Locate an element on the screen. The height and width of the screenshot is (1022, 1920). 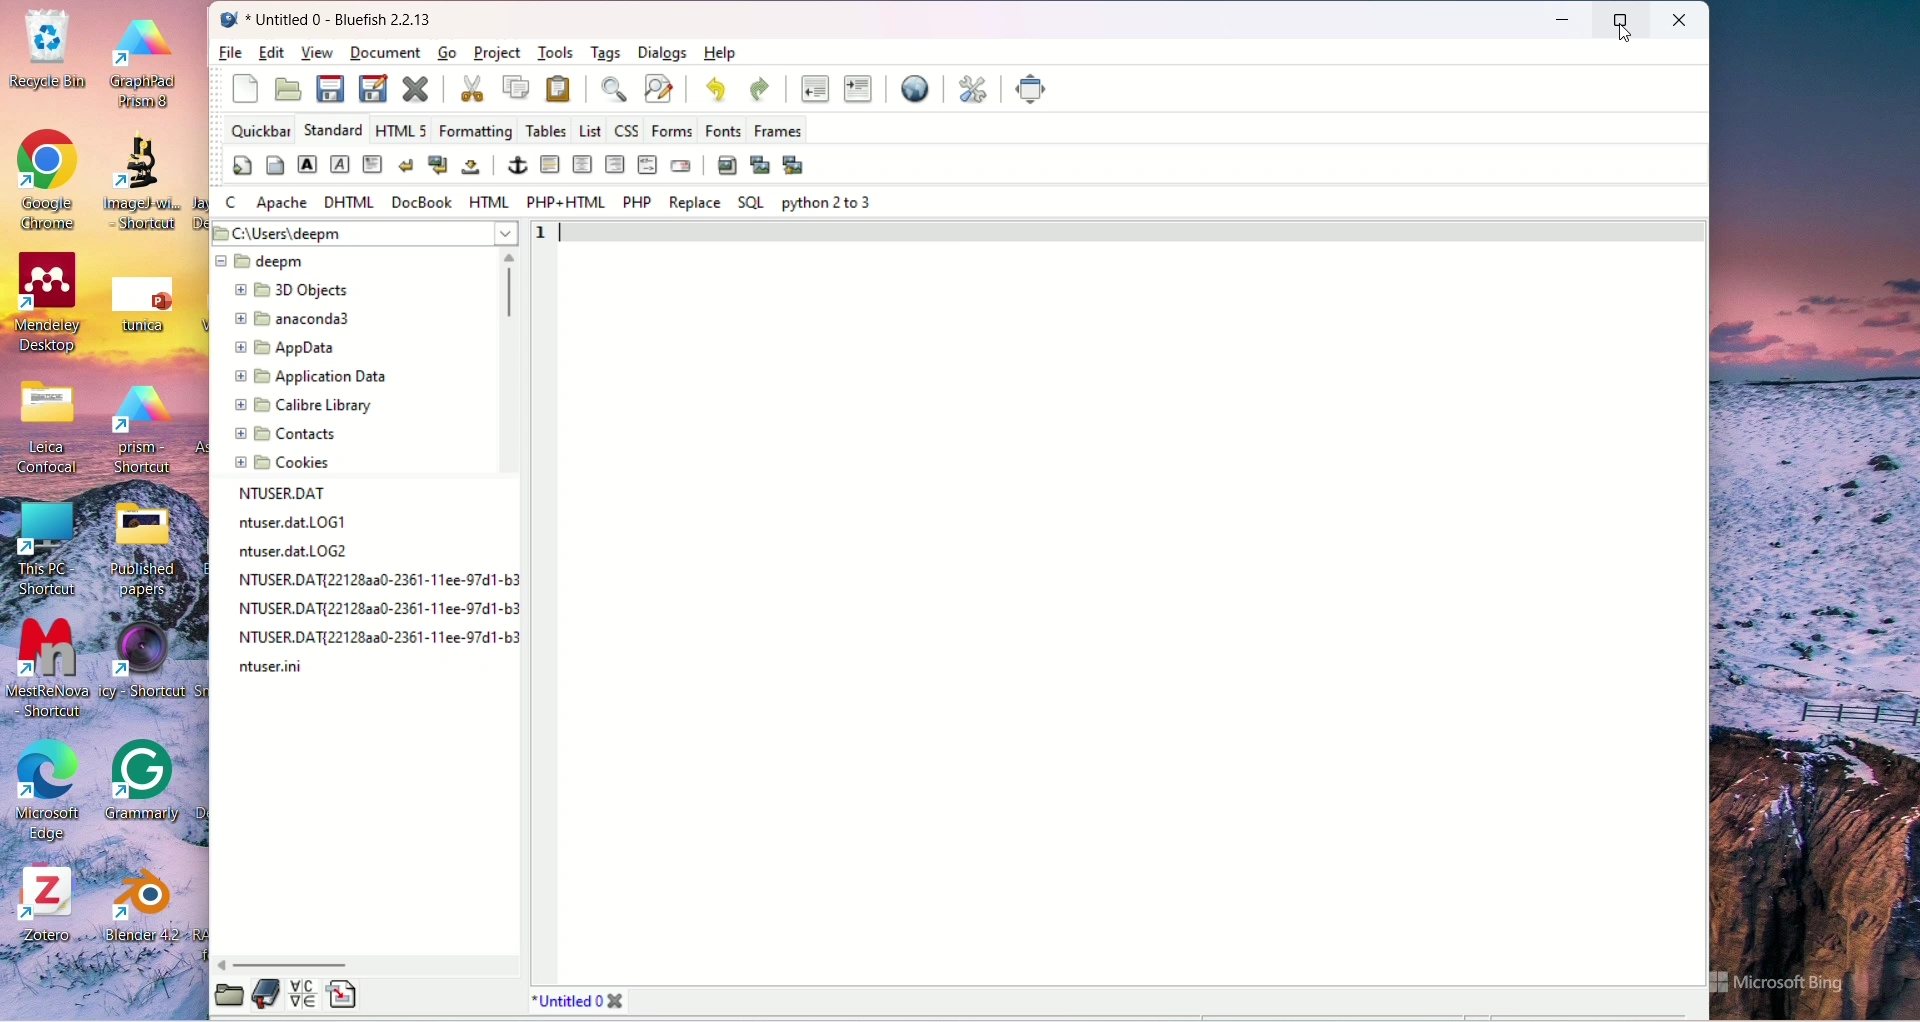
untitled is located at coordinates (579, 1000).